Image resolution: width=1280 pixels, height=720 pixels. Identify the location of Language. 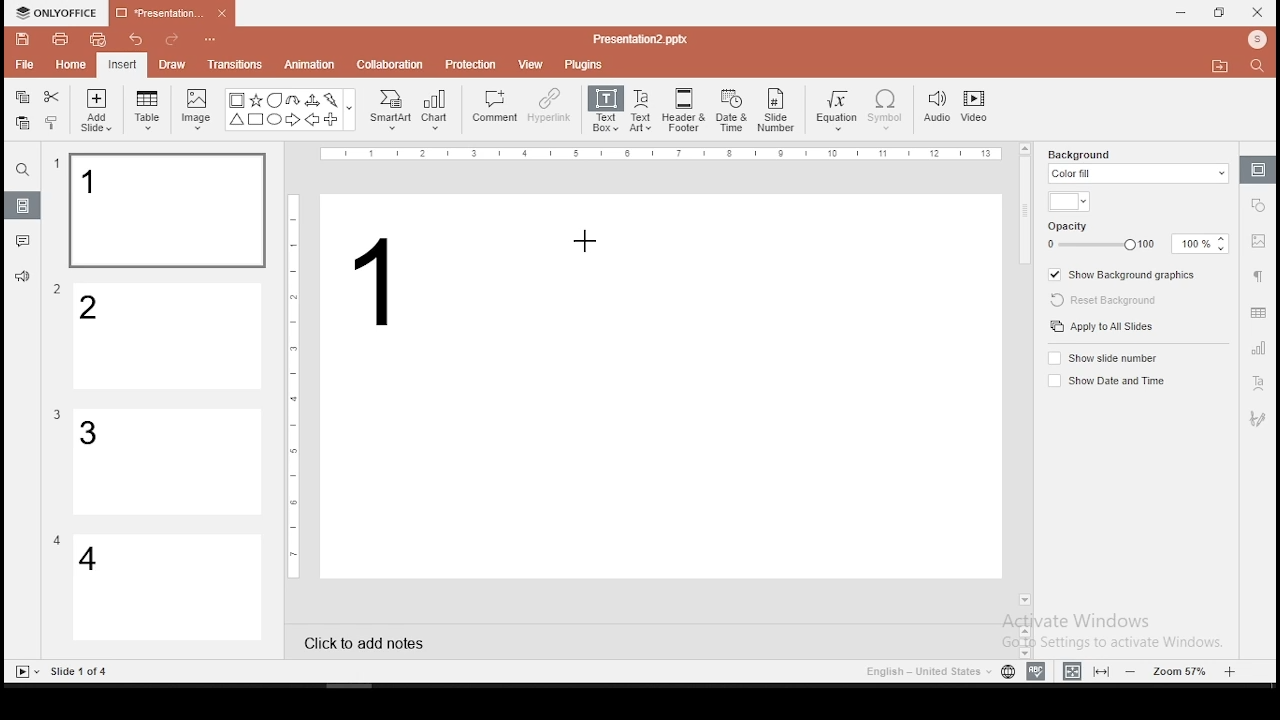
(925, 672).